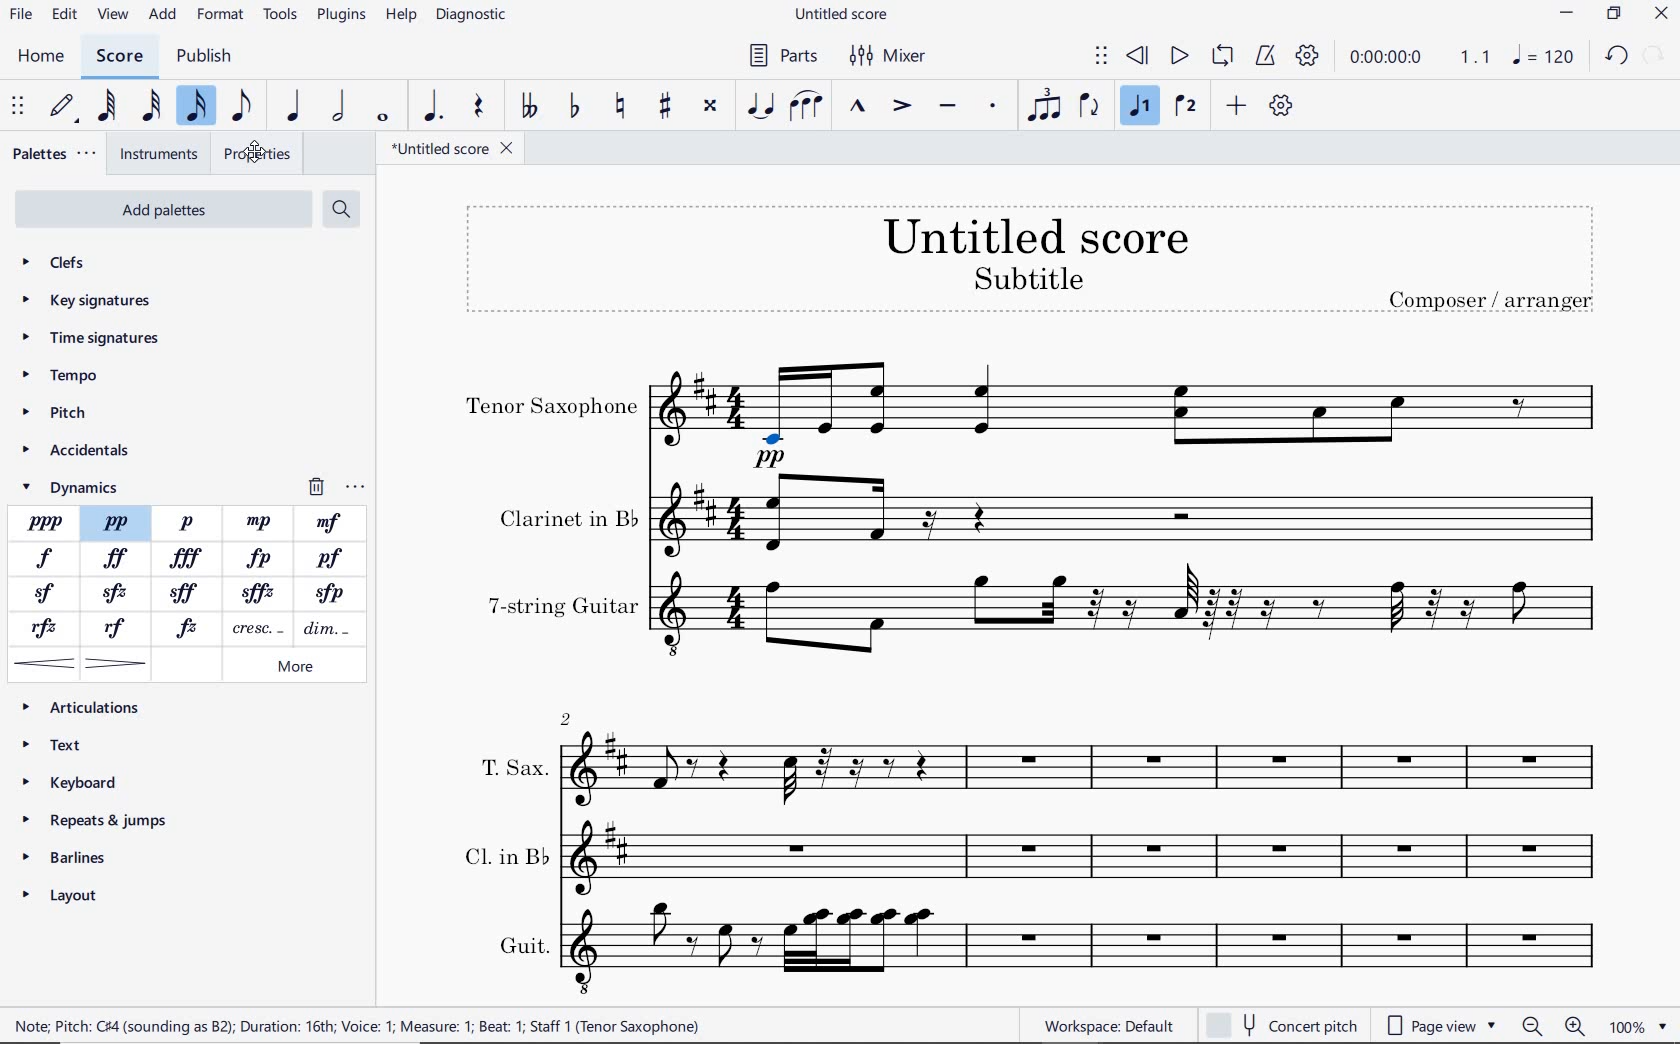 This screenshot has height=1044, width=1680. I want to click on search palettes, so click(343, 210).